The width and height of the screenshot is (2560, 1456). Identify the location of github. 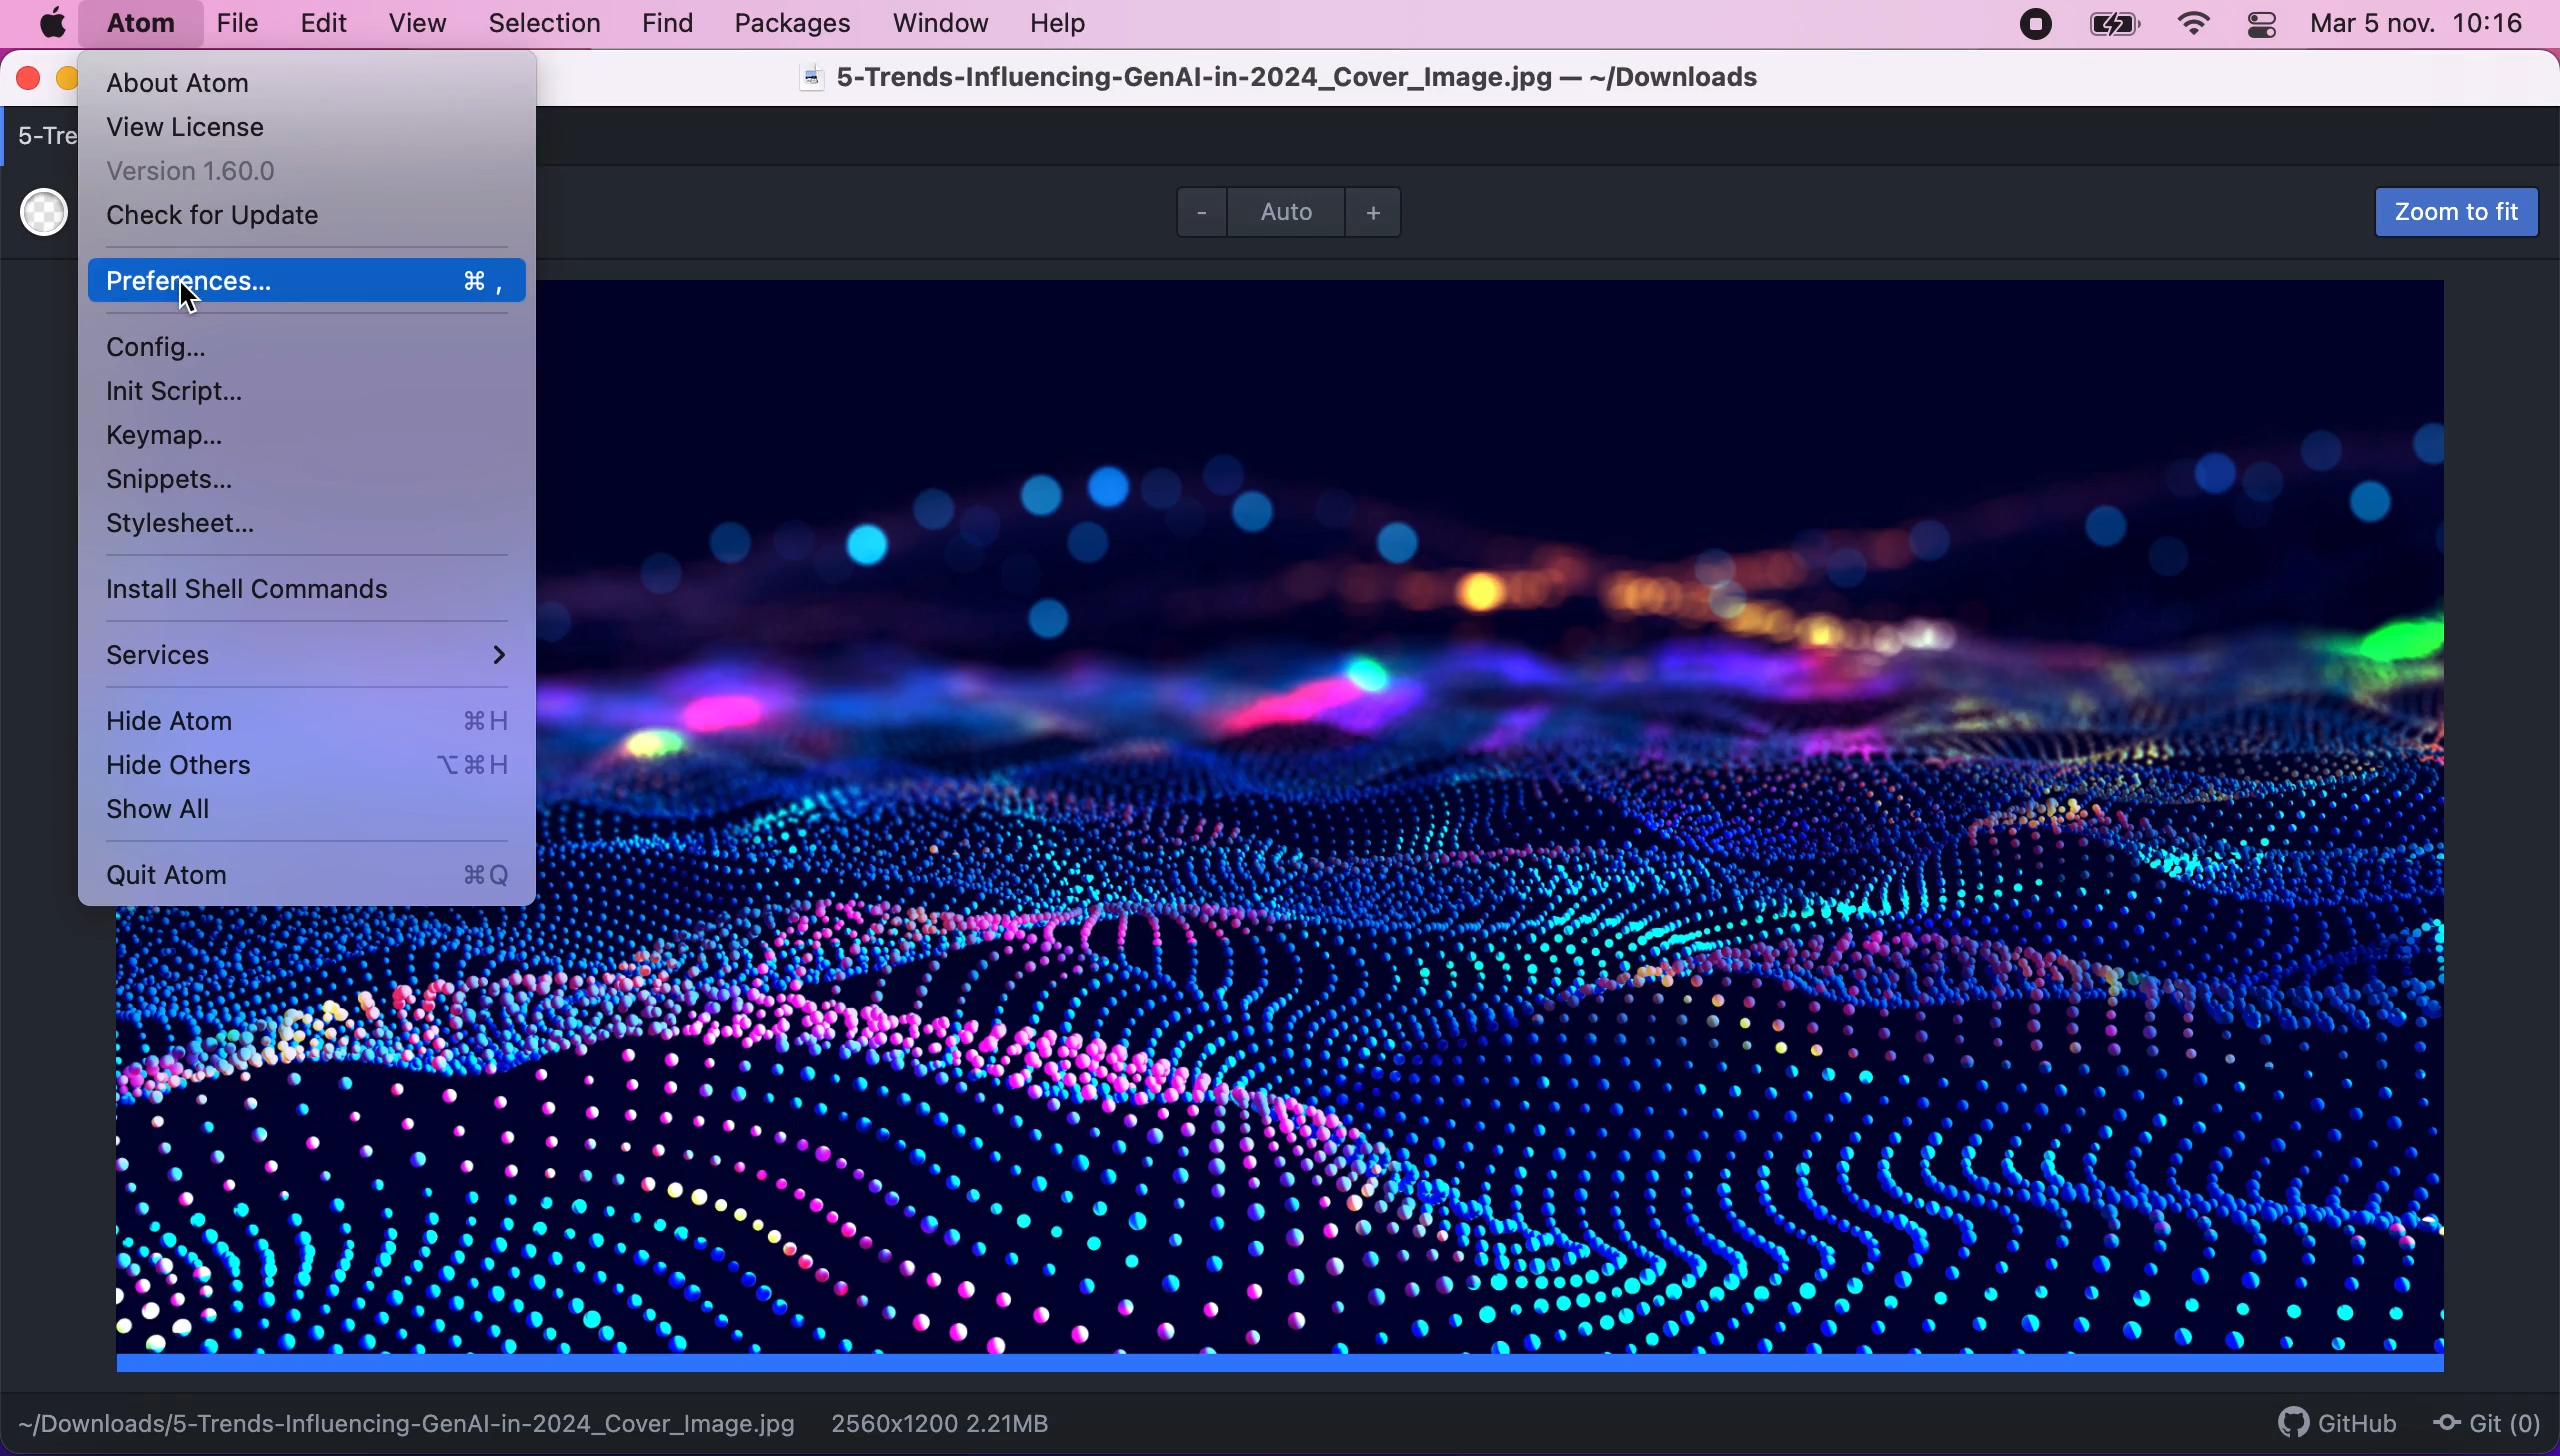
(2328, 1422).